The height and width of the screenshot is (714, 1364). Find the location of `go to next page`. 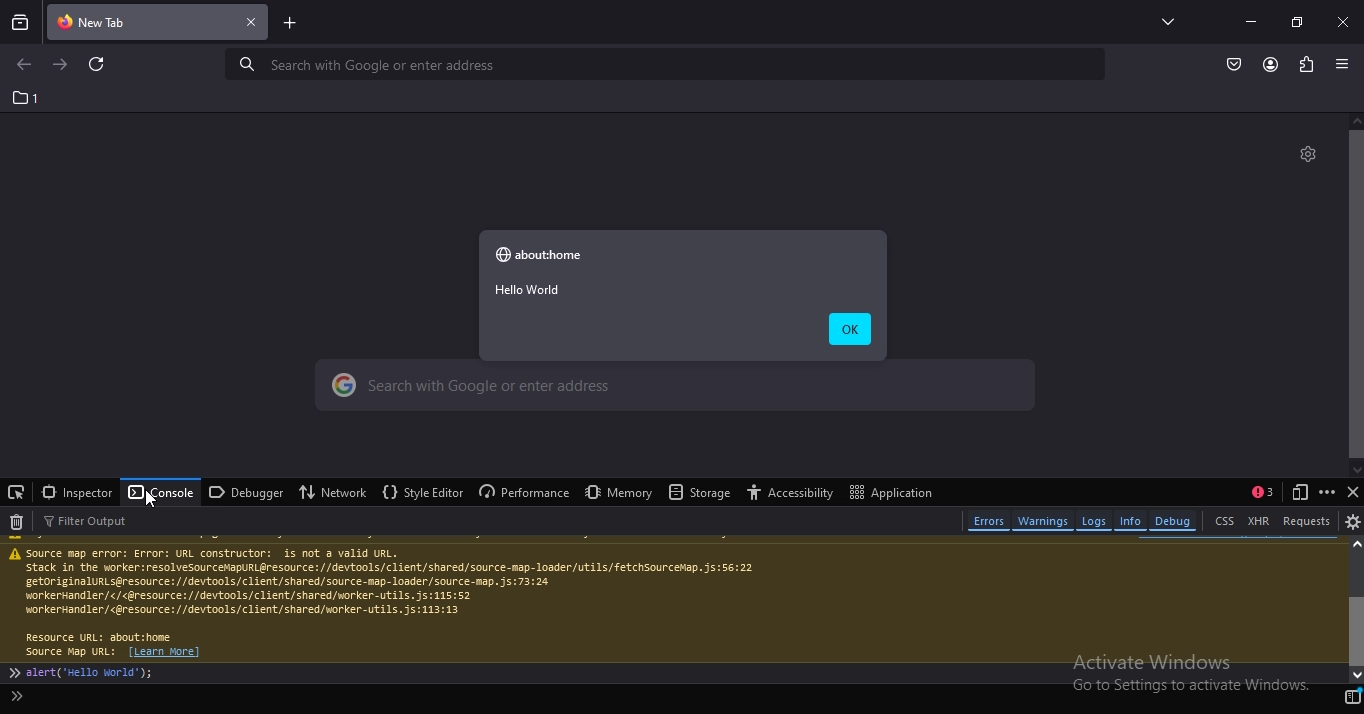

go to next page is located at coordinates (61, 65).